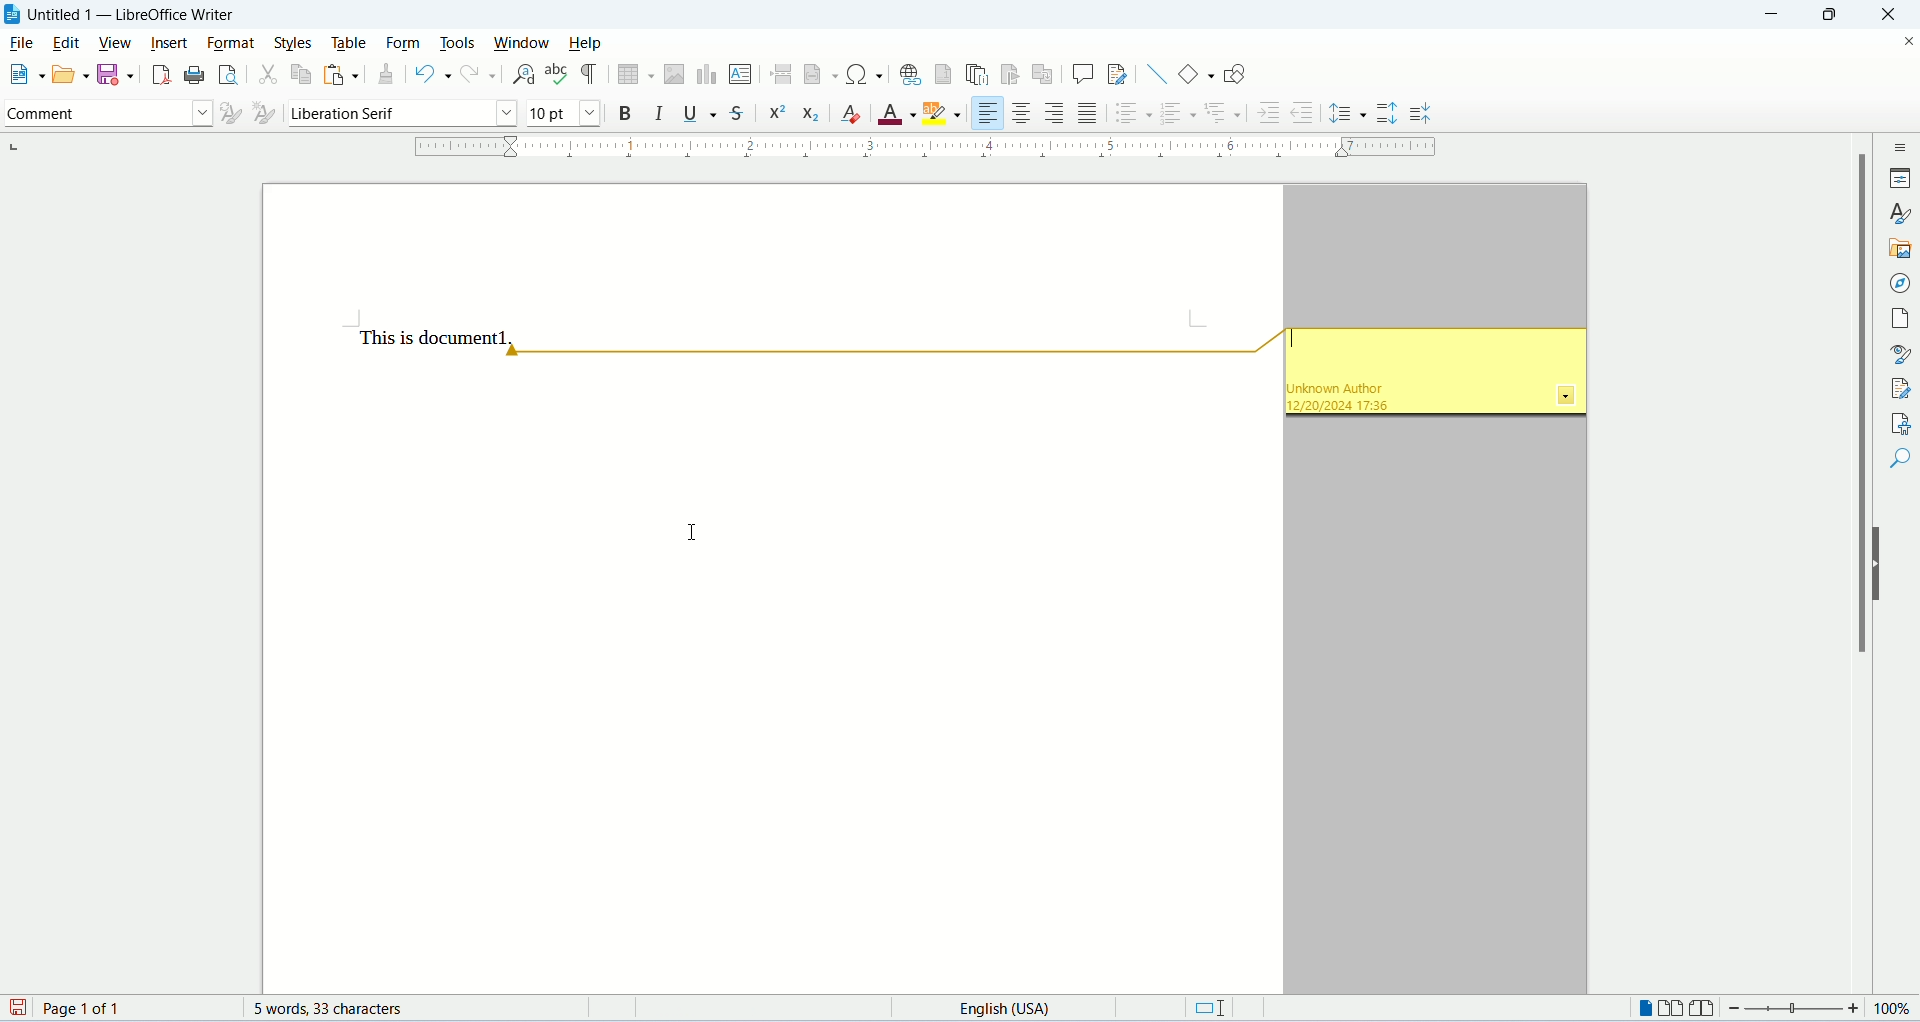 The height and width of the screenshot is (1022, 1920). What do you see at coordinates (1901, 212) in the screenshot?
I see `styles` at bounding box center [1901, 212].